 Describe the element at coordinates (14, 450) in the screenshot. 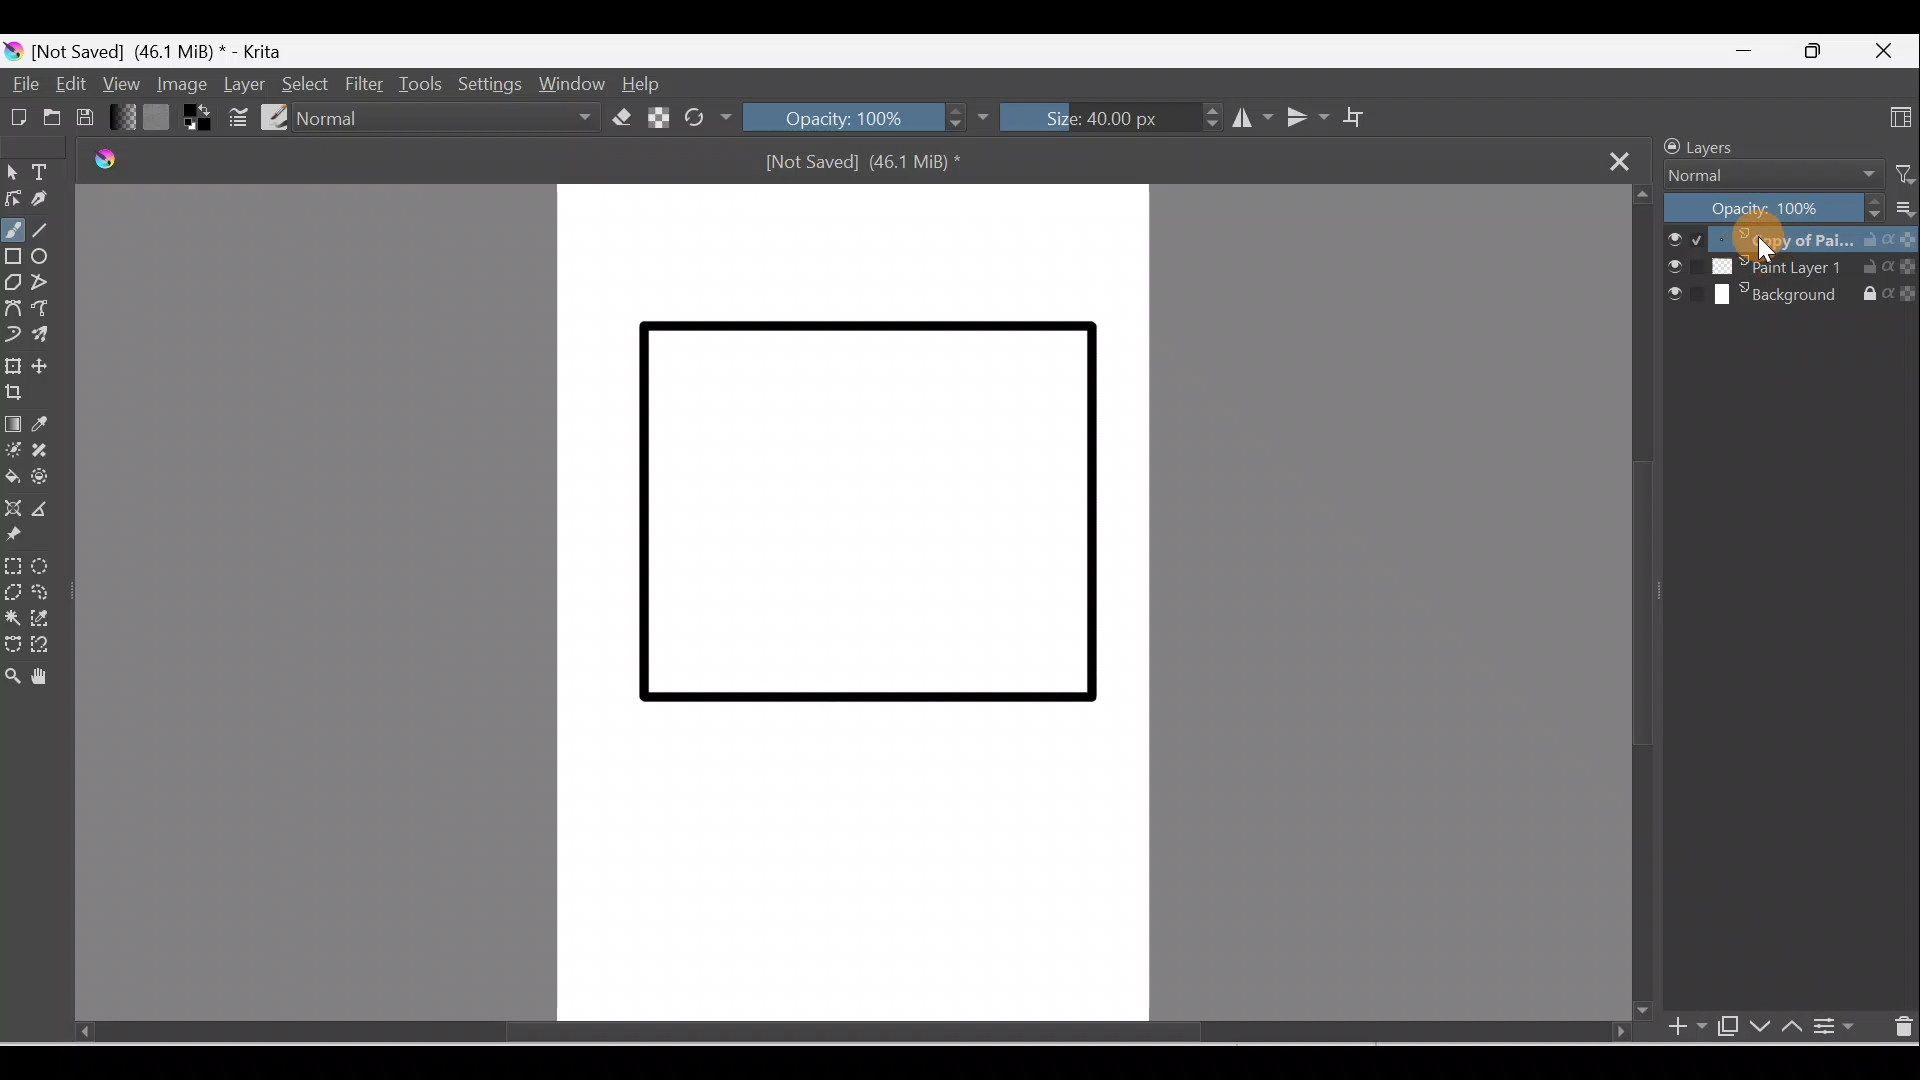

I see `Colourise mask tool` at that location.